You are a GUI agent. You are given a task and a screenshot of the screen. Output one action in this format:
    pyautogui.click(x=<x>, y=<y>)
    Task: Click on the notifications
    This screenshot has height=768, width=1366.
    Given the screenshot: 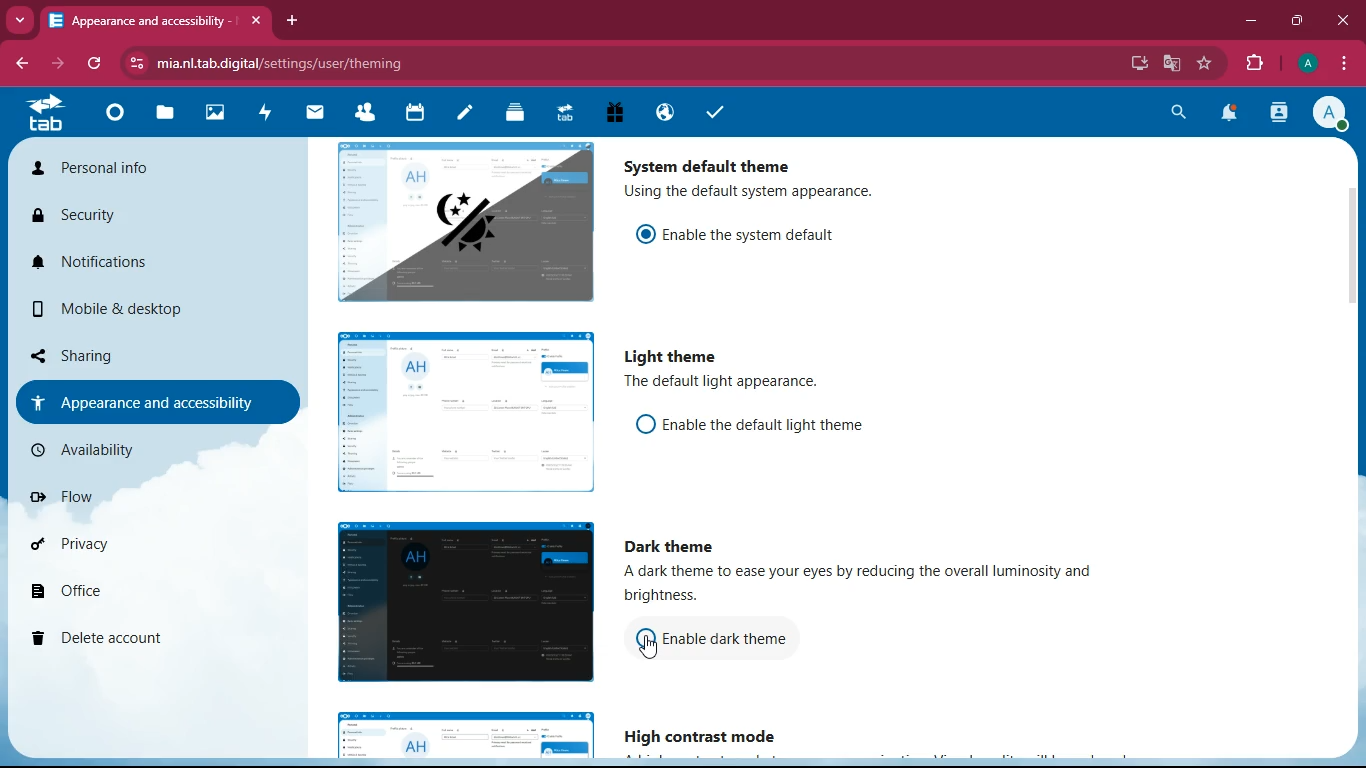 What is the action you would take?
    pyautogui.click(x=126, y=270)
    